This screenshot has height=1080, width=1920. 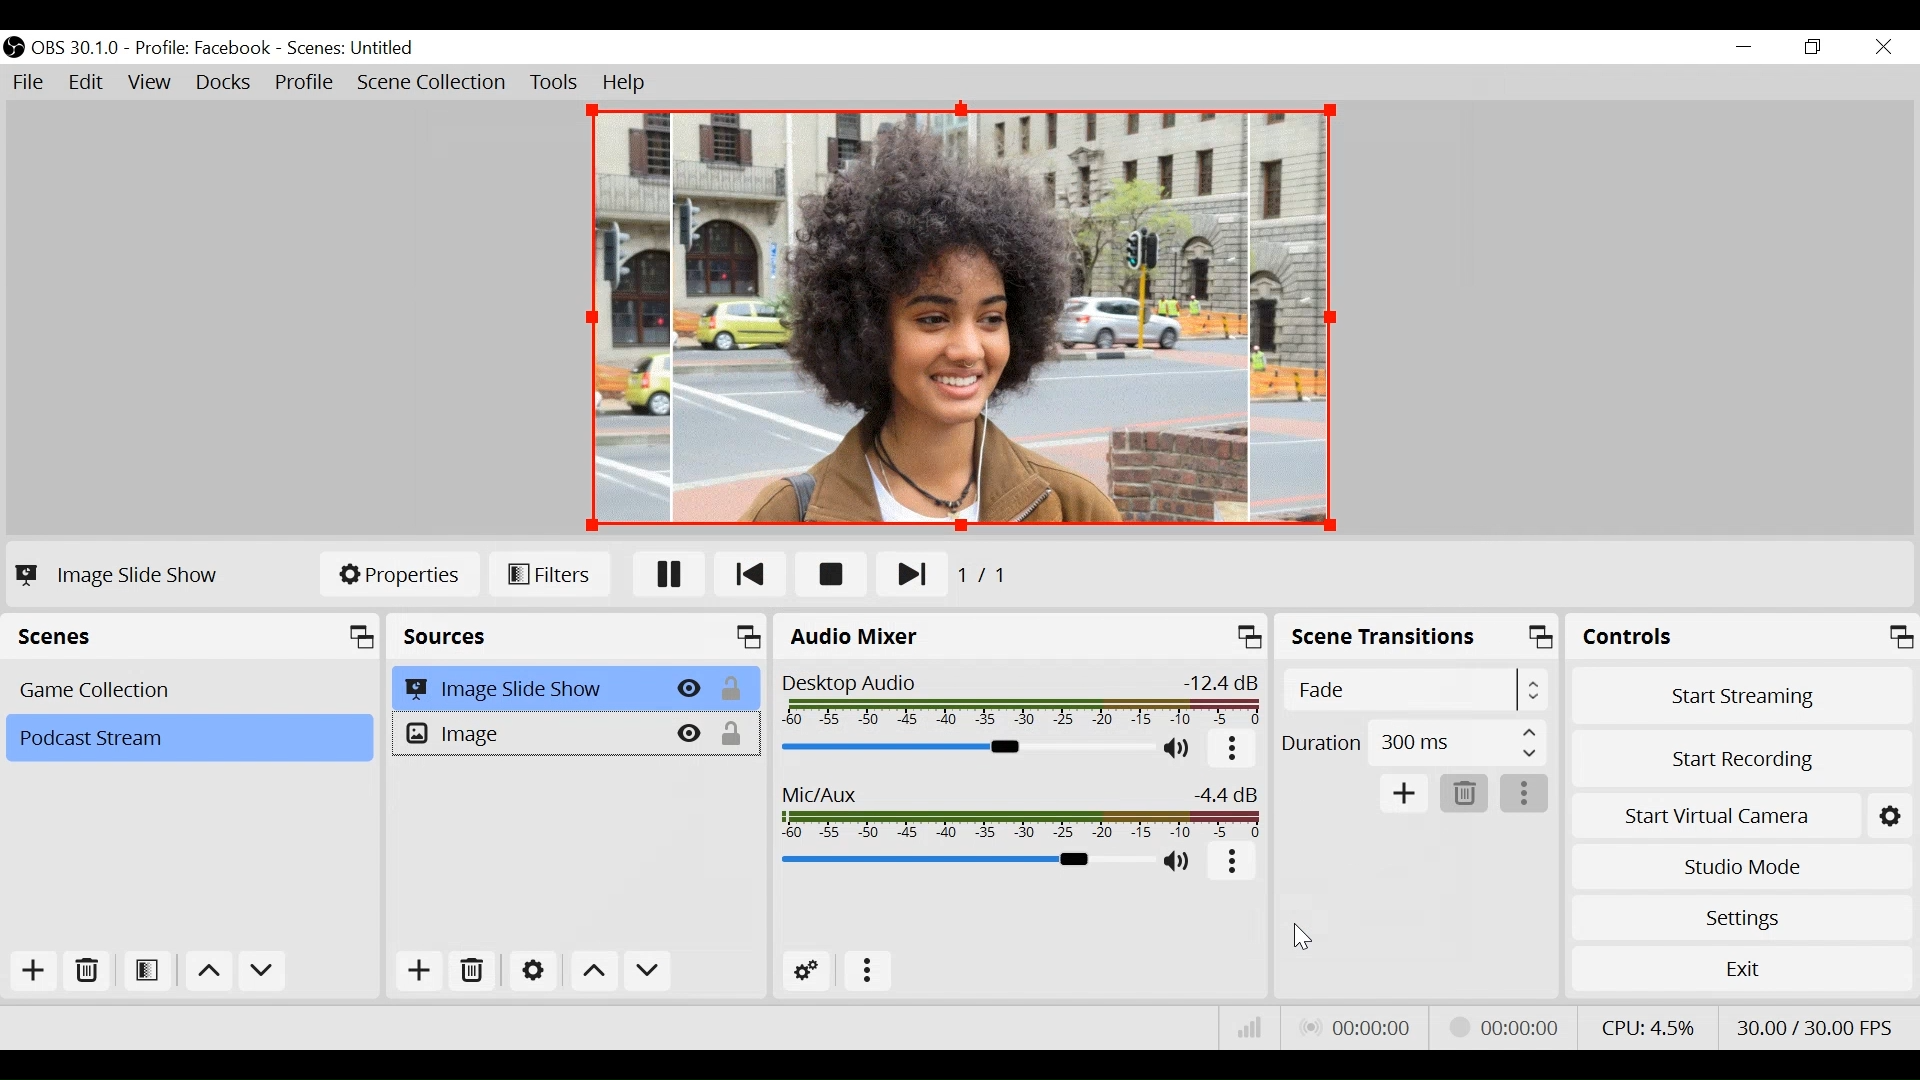 What do you see at coordinates (1016, 808) in the screenshot?
I see `Mic/Aux` at bounding box center [1016, 808].